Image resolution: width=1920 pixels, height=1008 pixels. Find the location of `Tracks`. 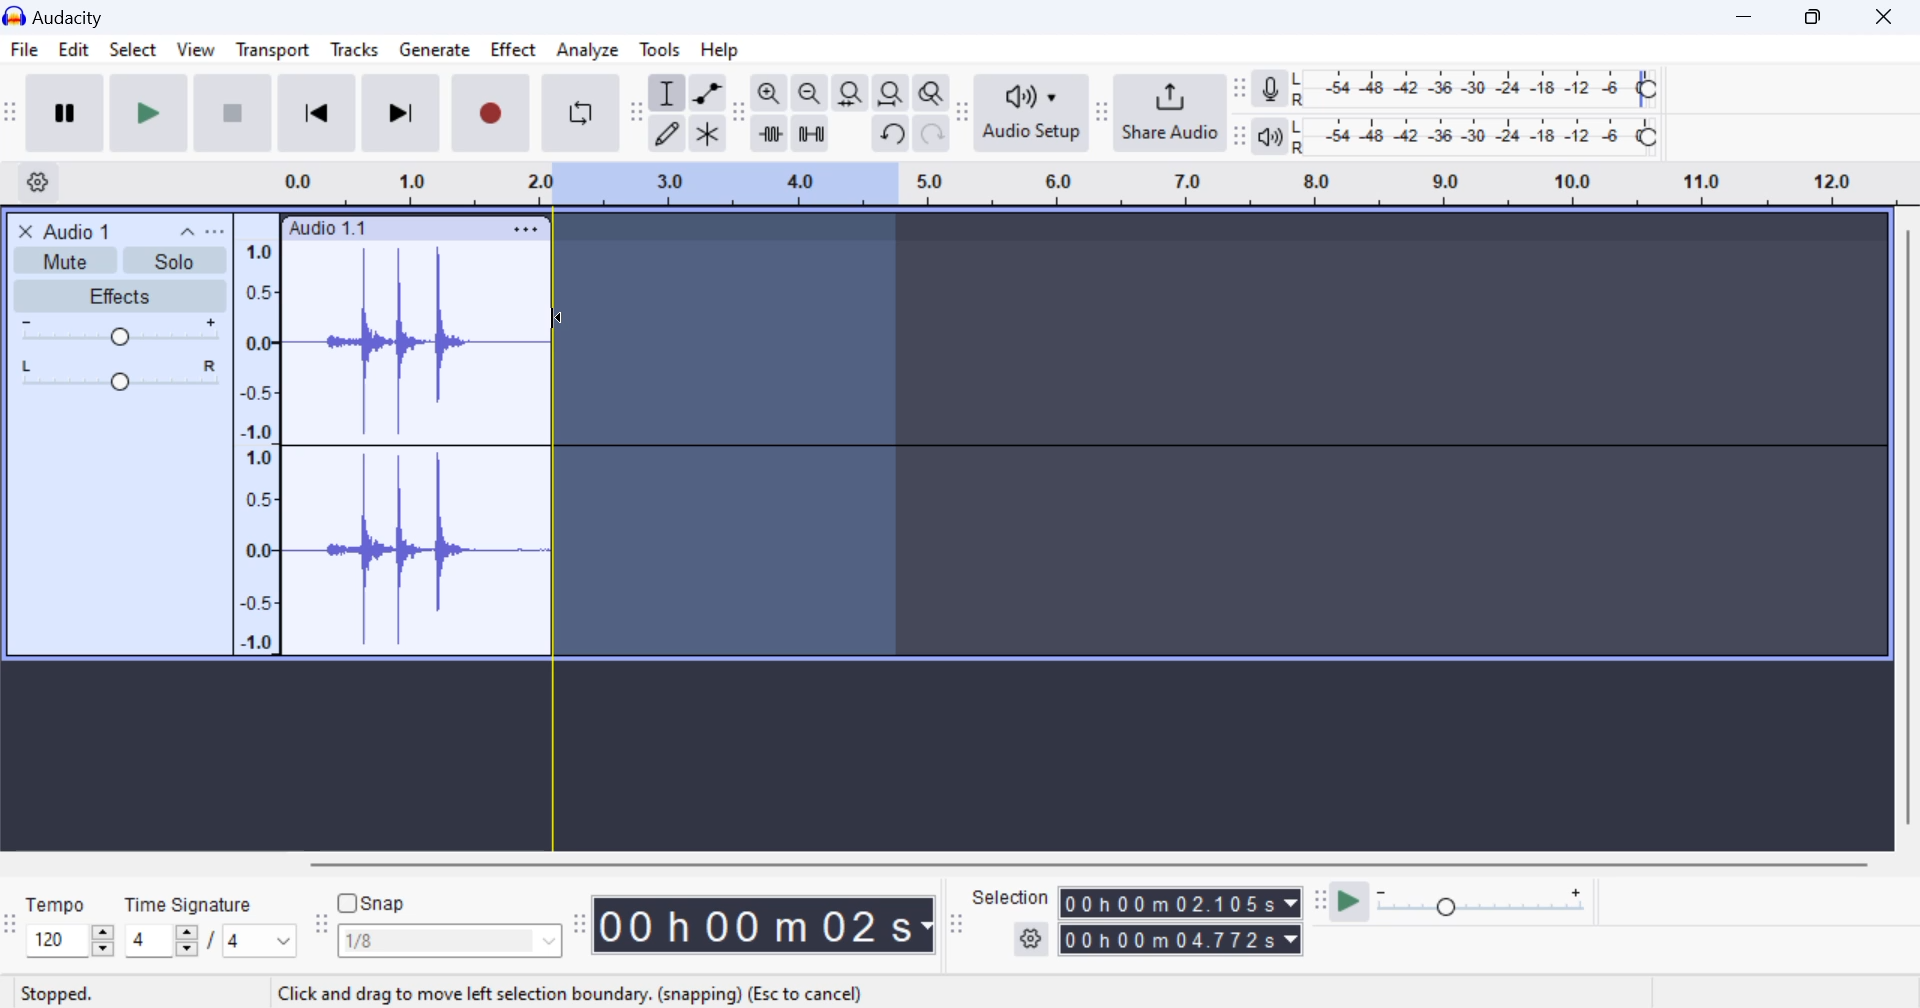

Tracks is located at coordinates (355, 54).